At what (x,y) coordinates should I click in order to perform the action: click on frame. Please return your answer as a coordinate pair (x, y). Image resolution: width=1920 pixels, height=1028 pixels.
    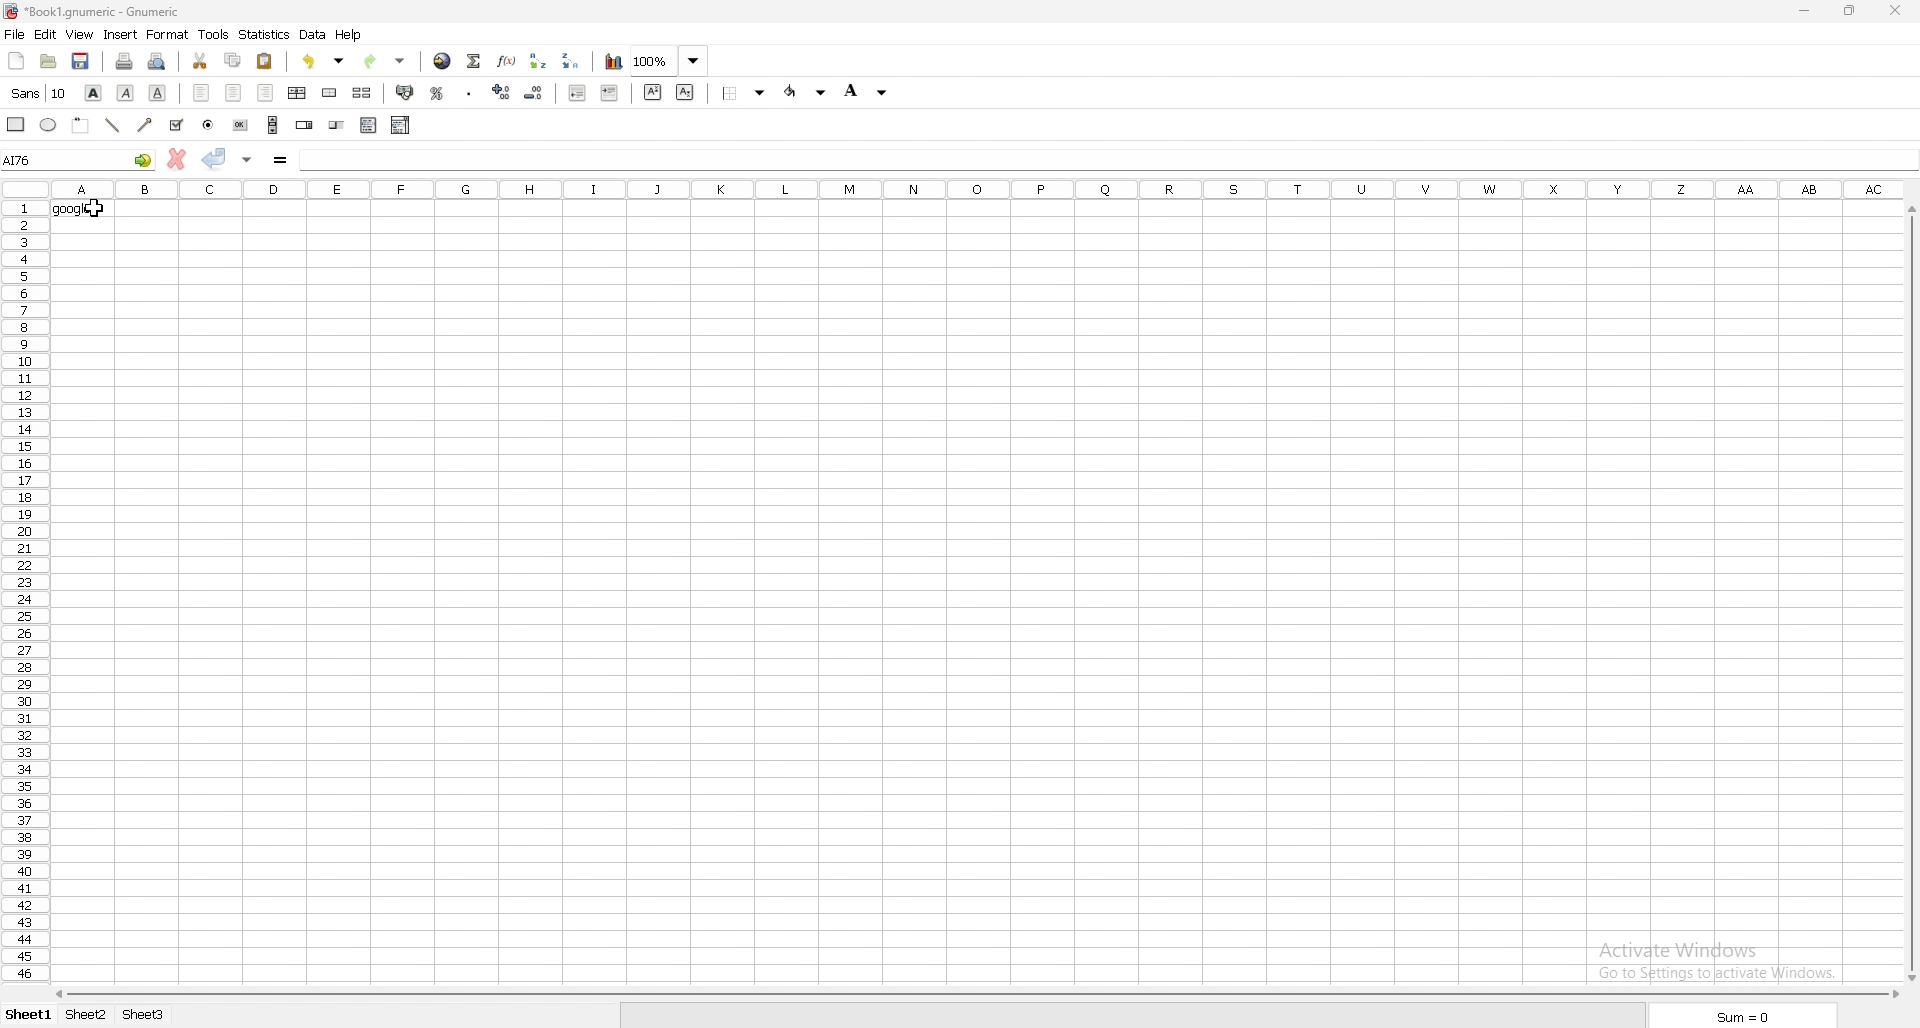
    Looking at the image, I should click on (83, 124).